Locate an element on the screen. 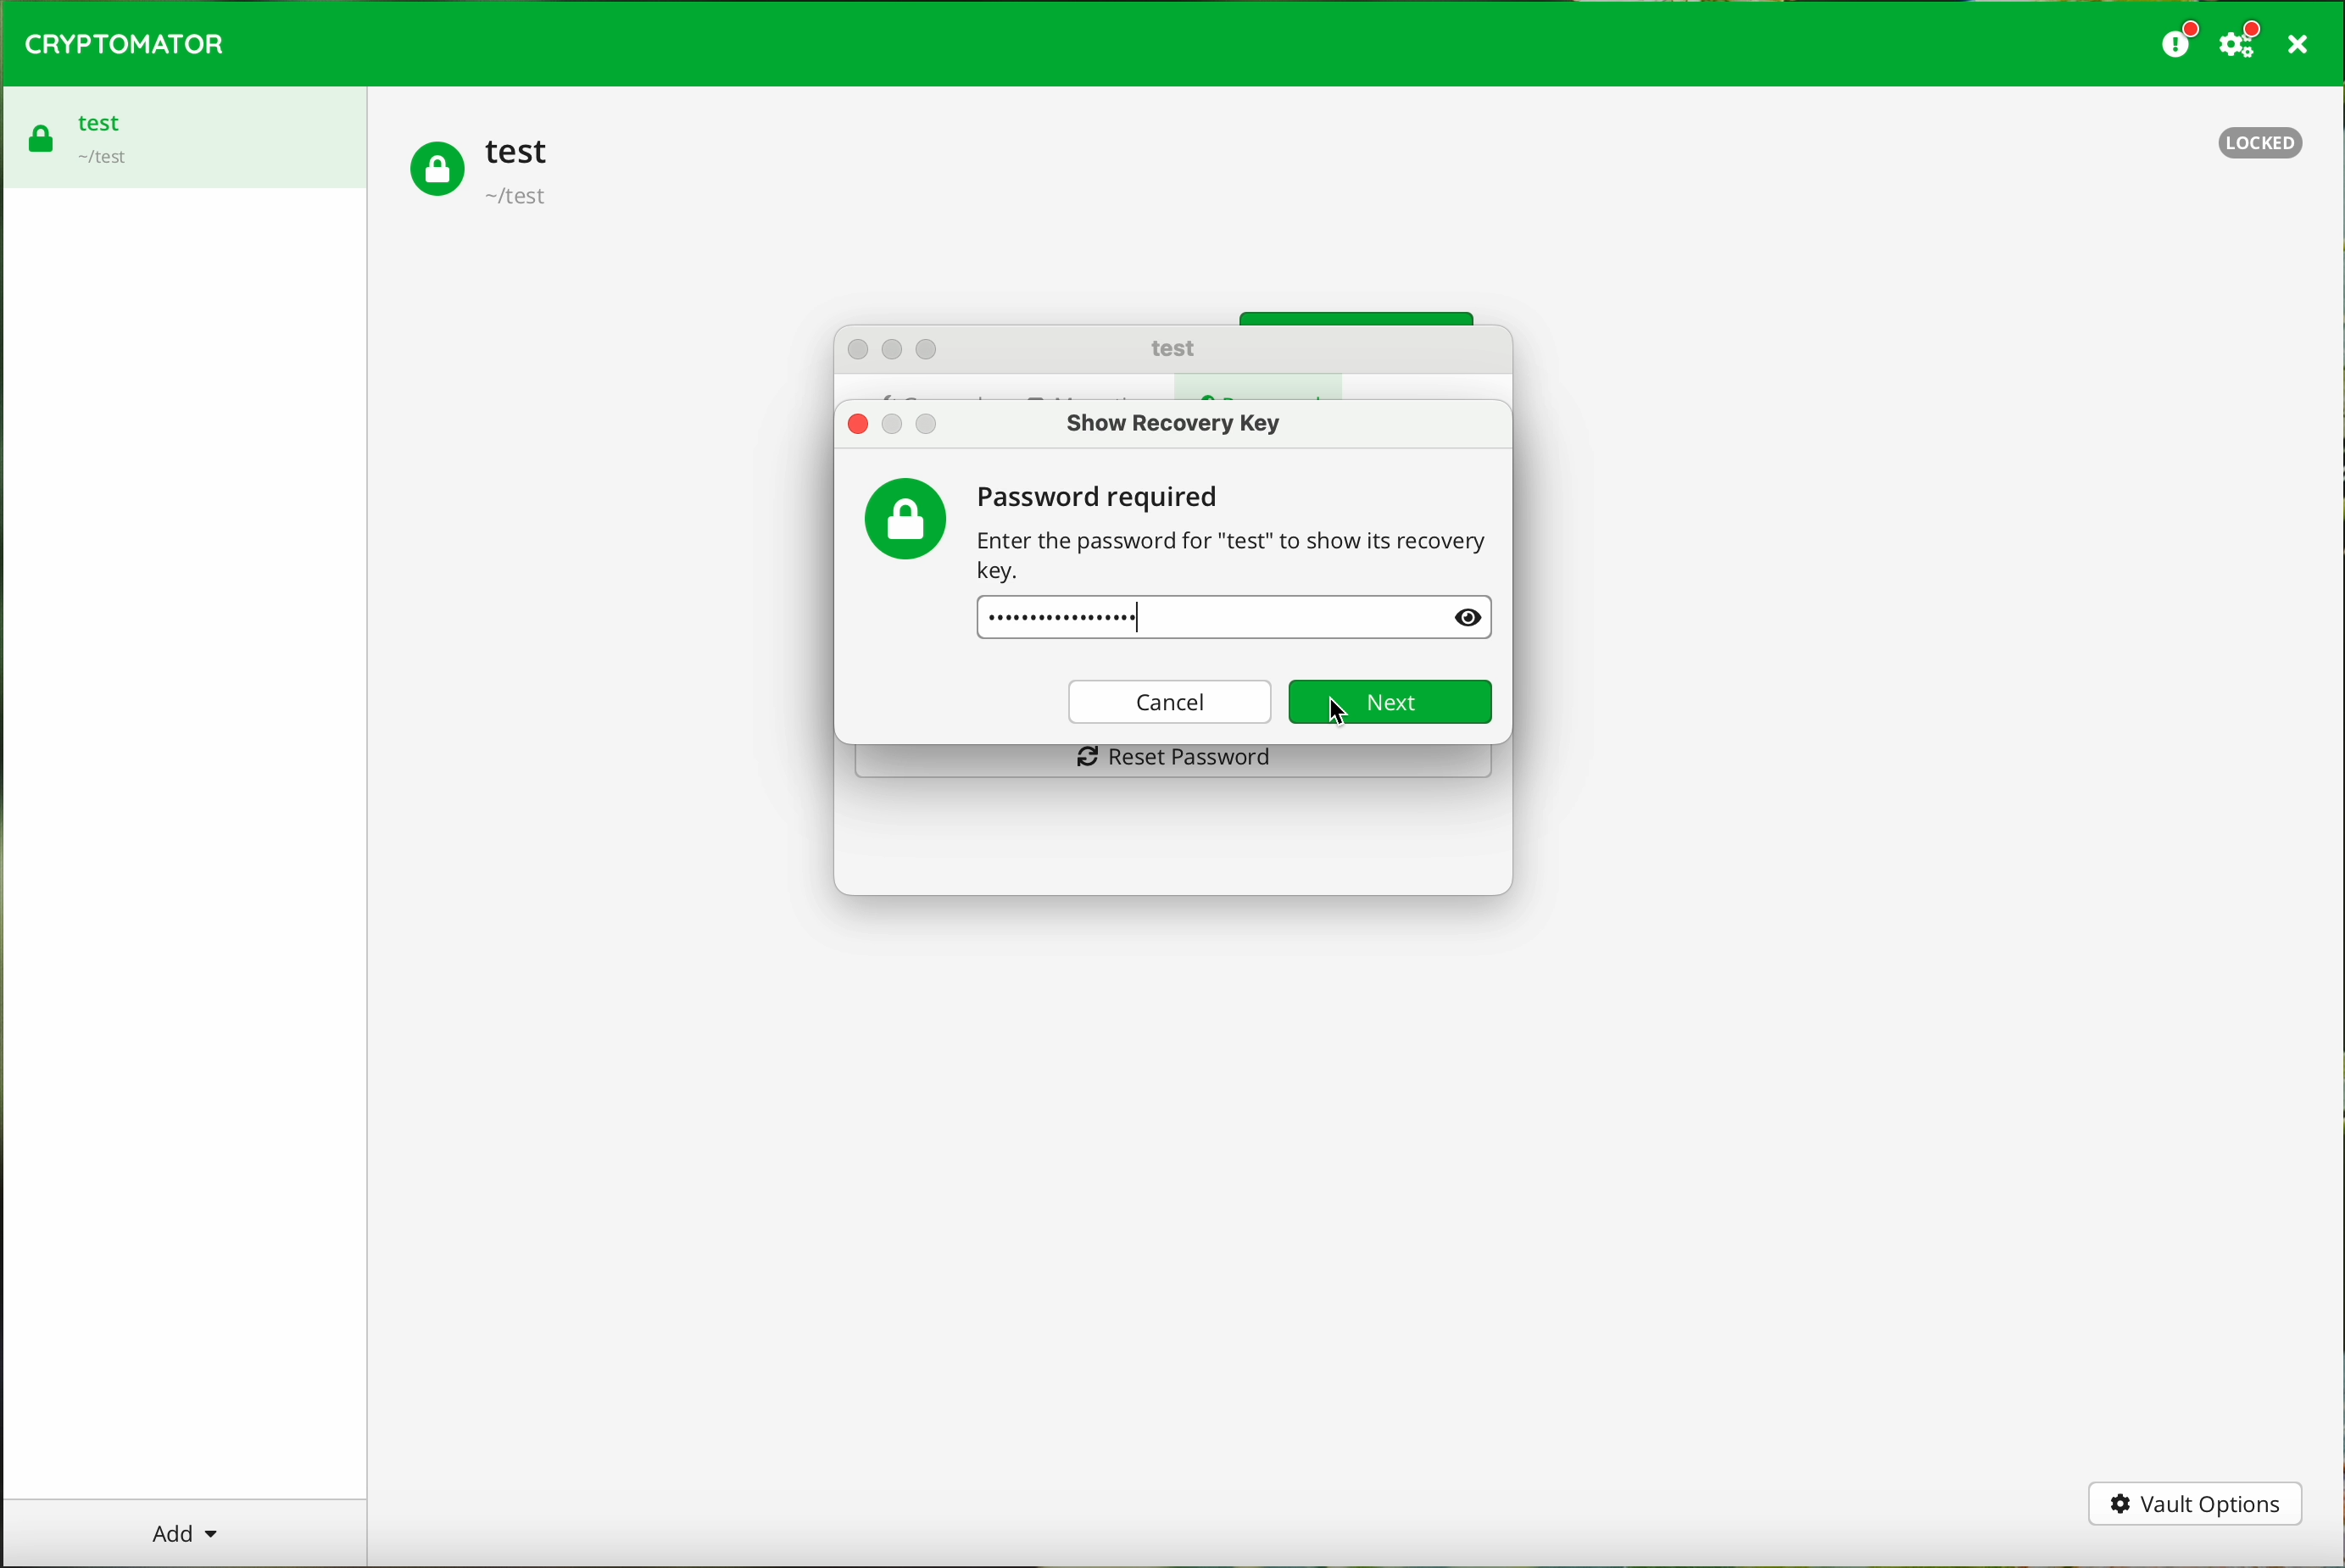 This screenshot has width=2345, height=1568. next is located at coordinates (1391, 703).